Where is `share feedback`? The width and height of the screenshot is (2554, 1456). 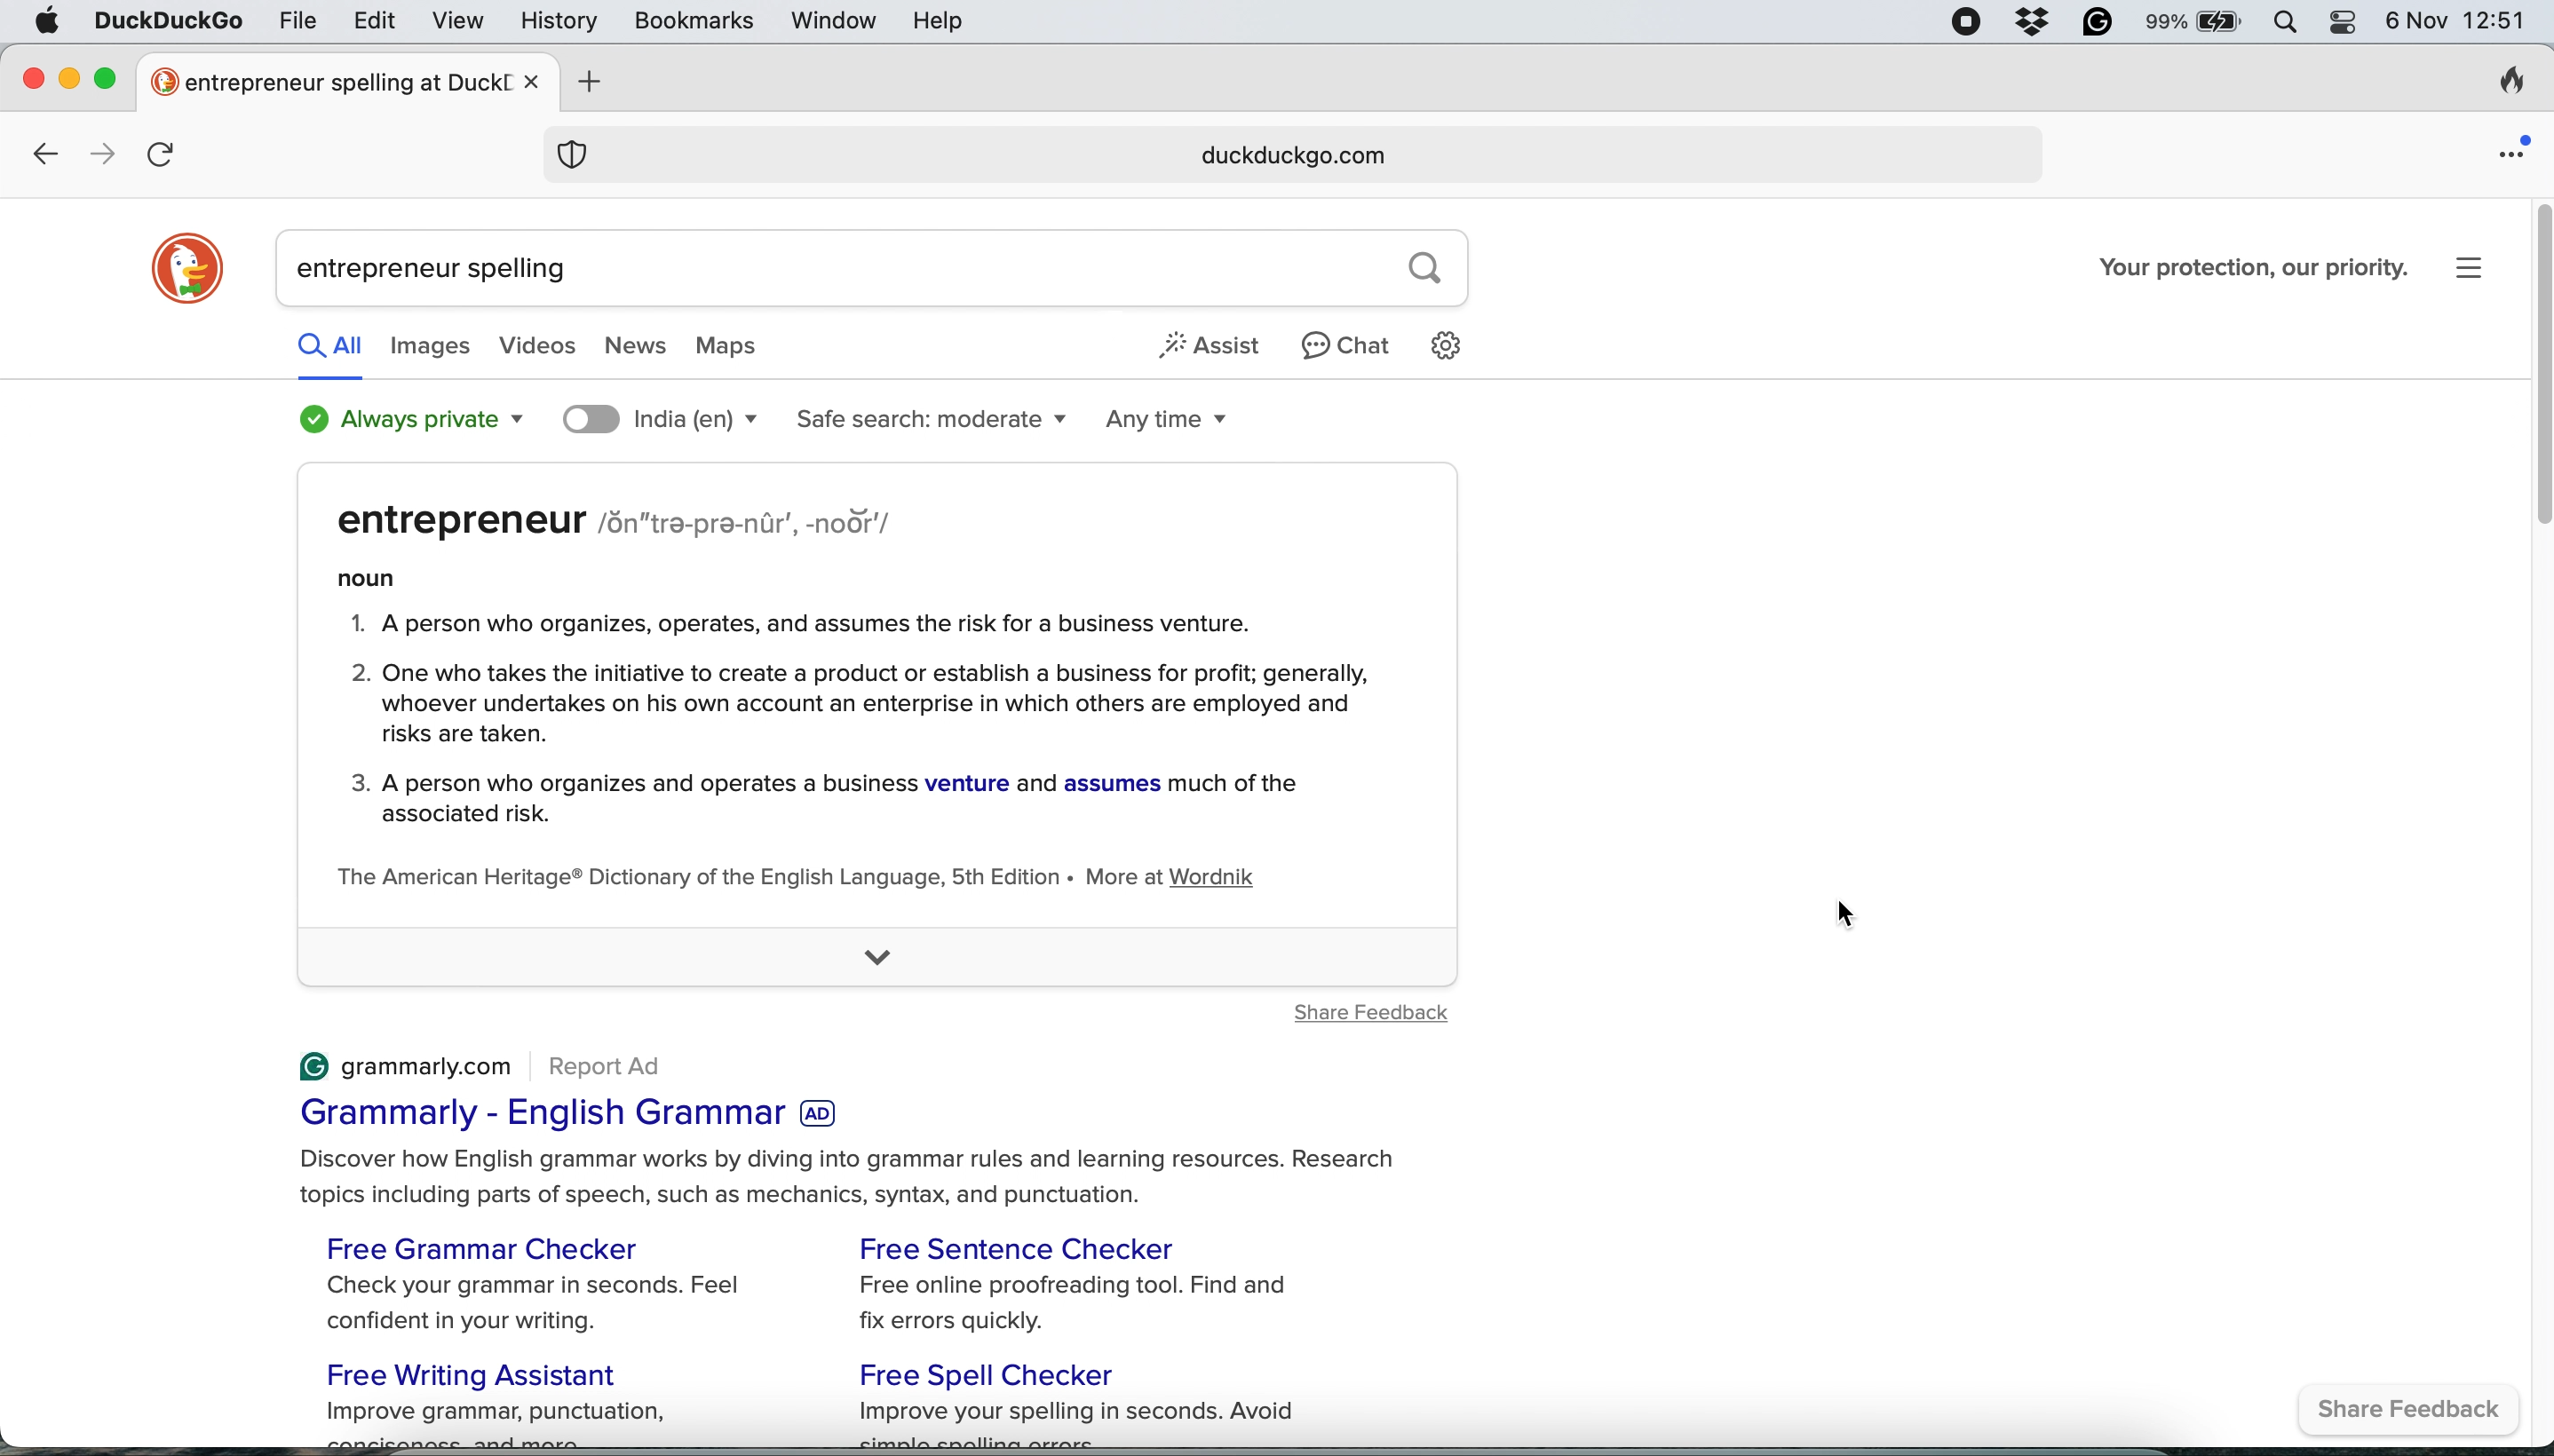 share feedback is located at coordinates (2409, 1415).